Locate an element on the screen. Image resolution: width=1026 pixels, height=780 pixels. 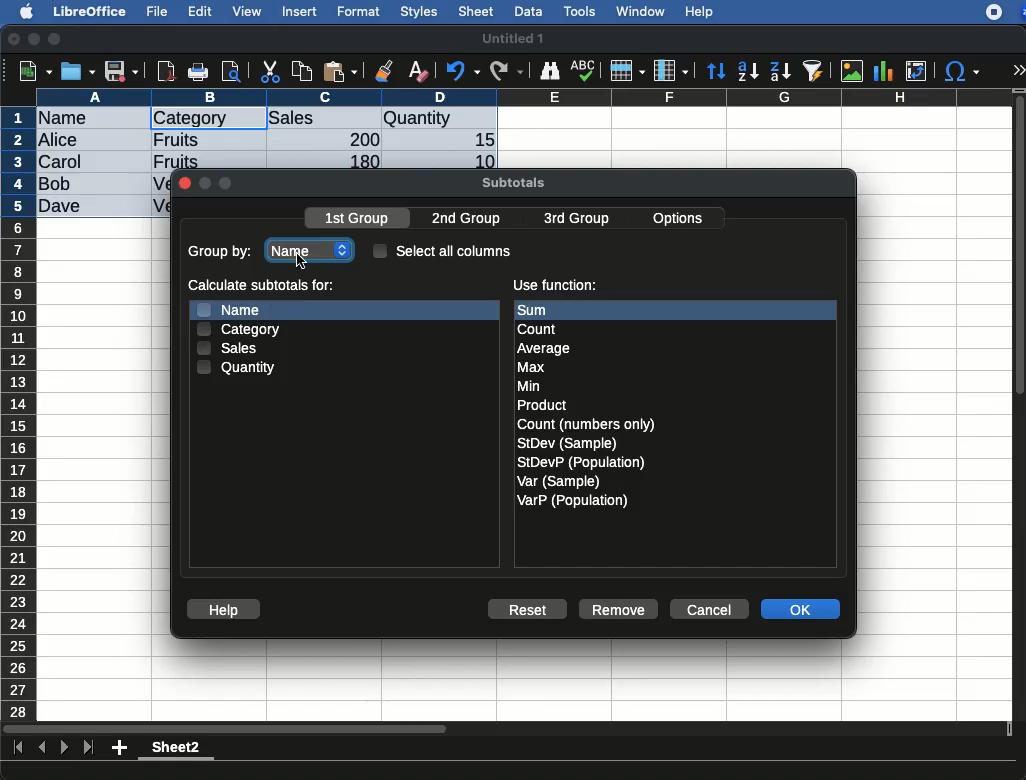
copy is located at coordinates (304, 71).